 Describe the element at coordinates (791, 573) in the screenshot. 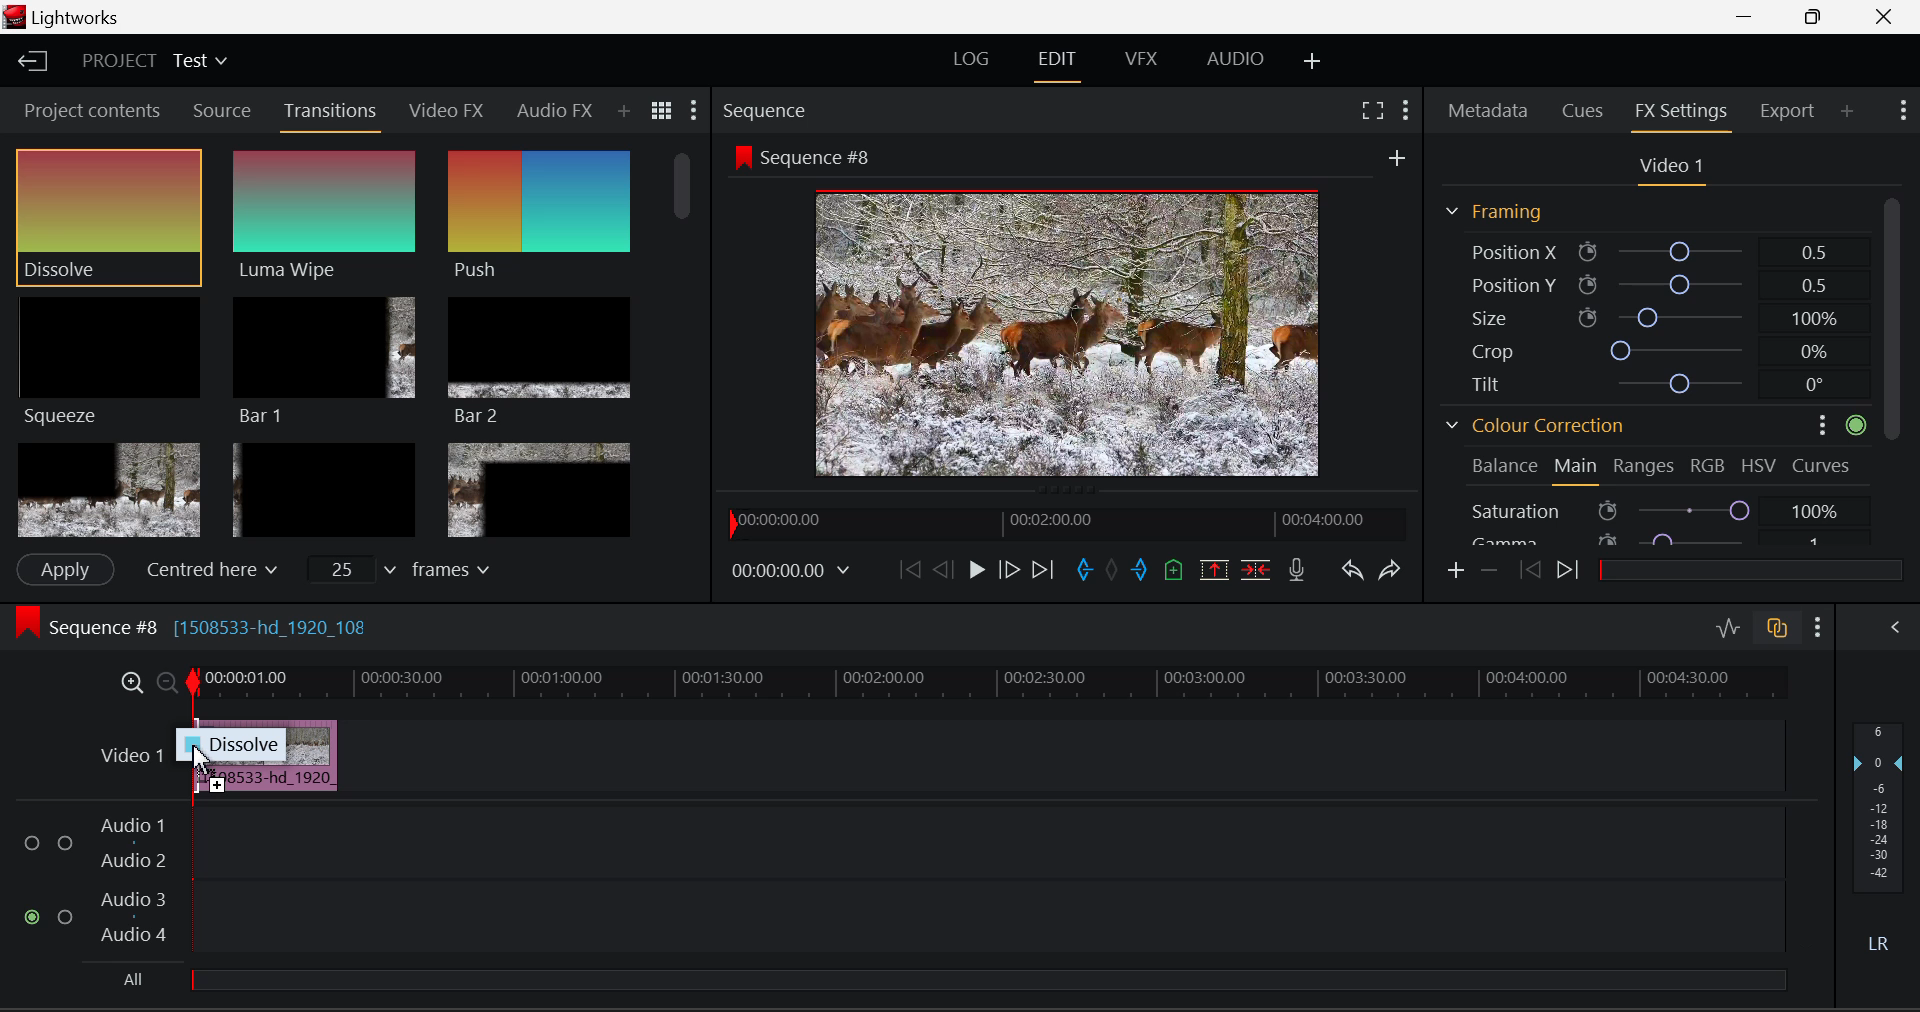

I see `Frame Time` at that location.